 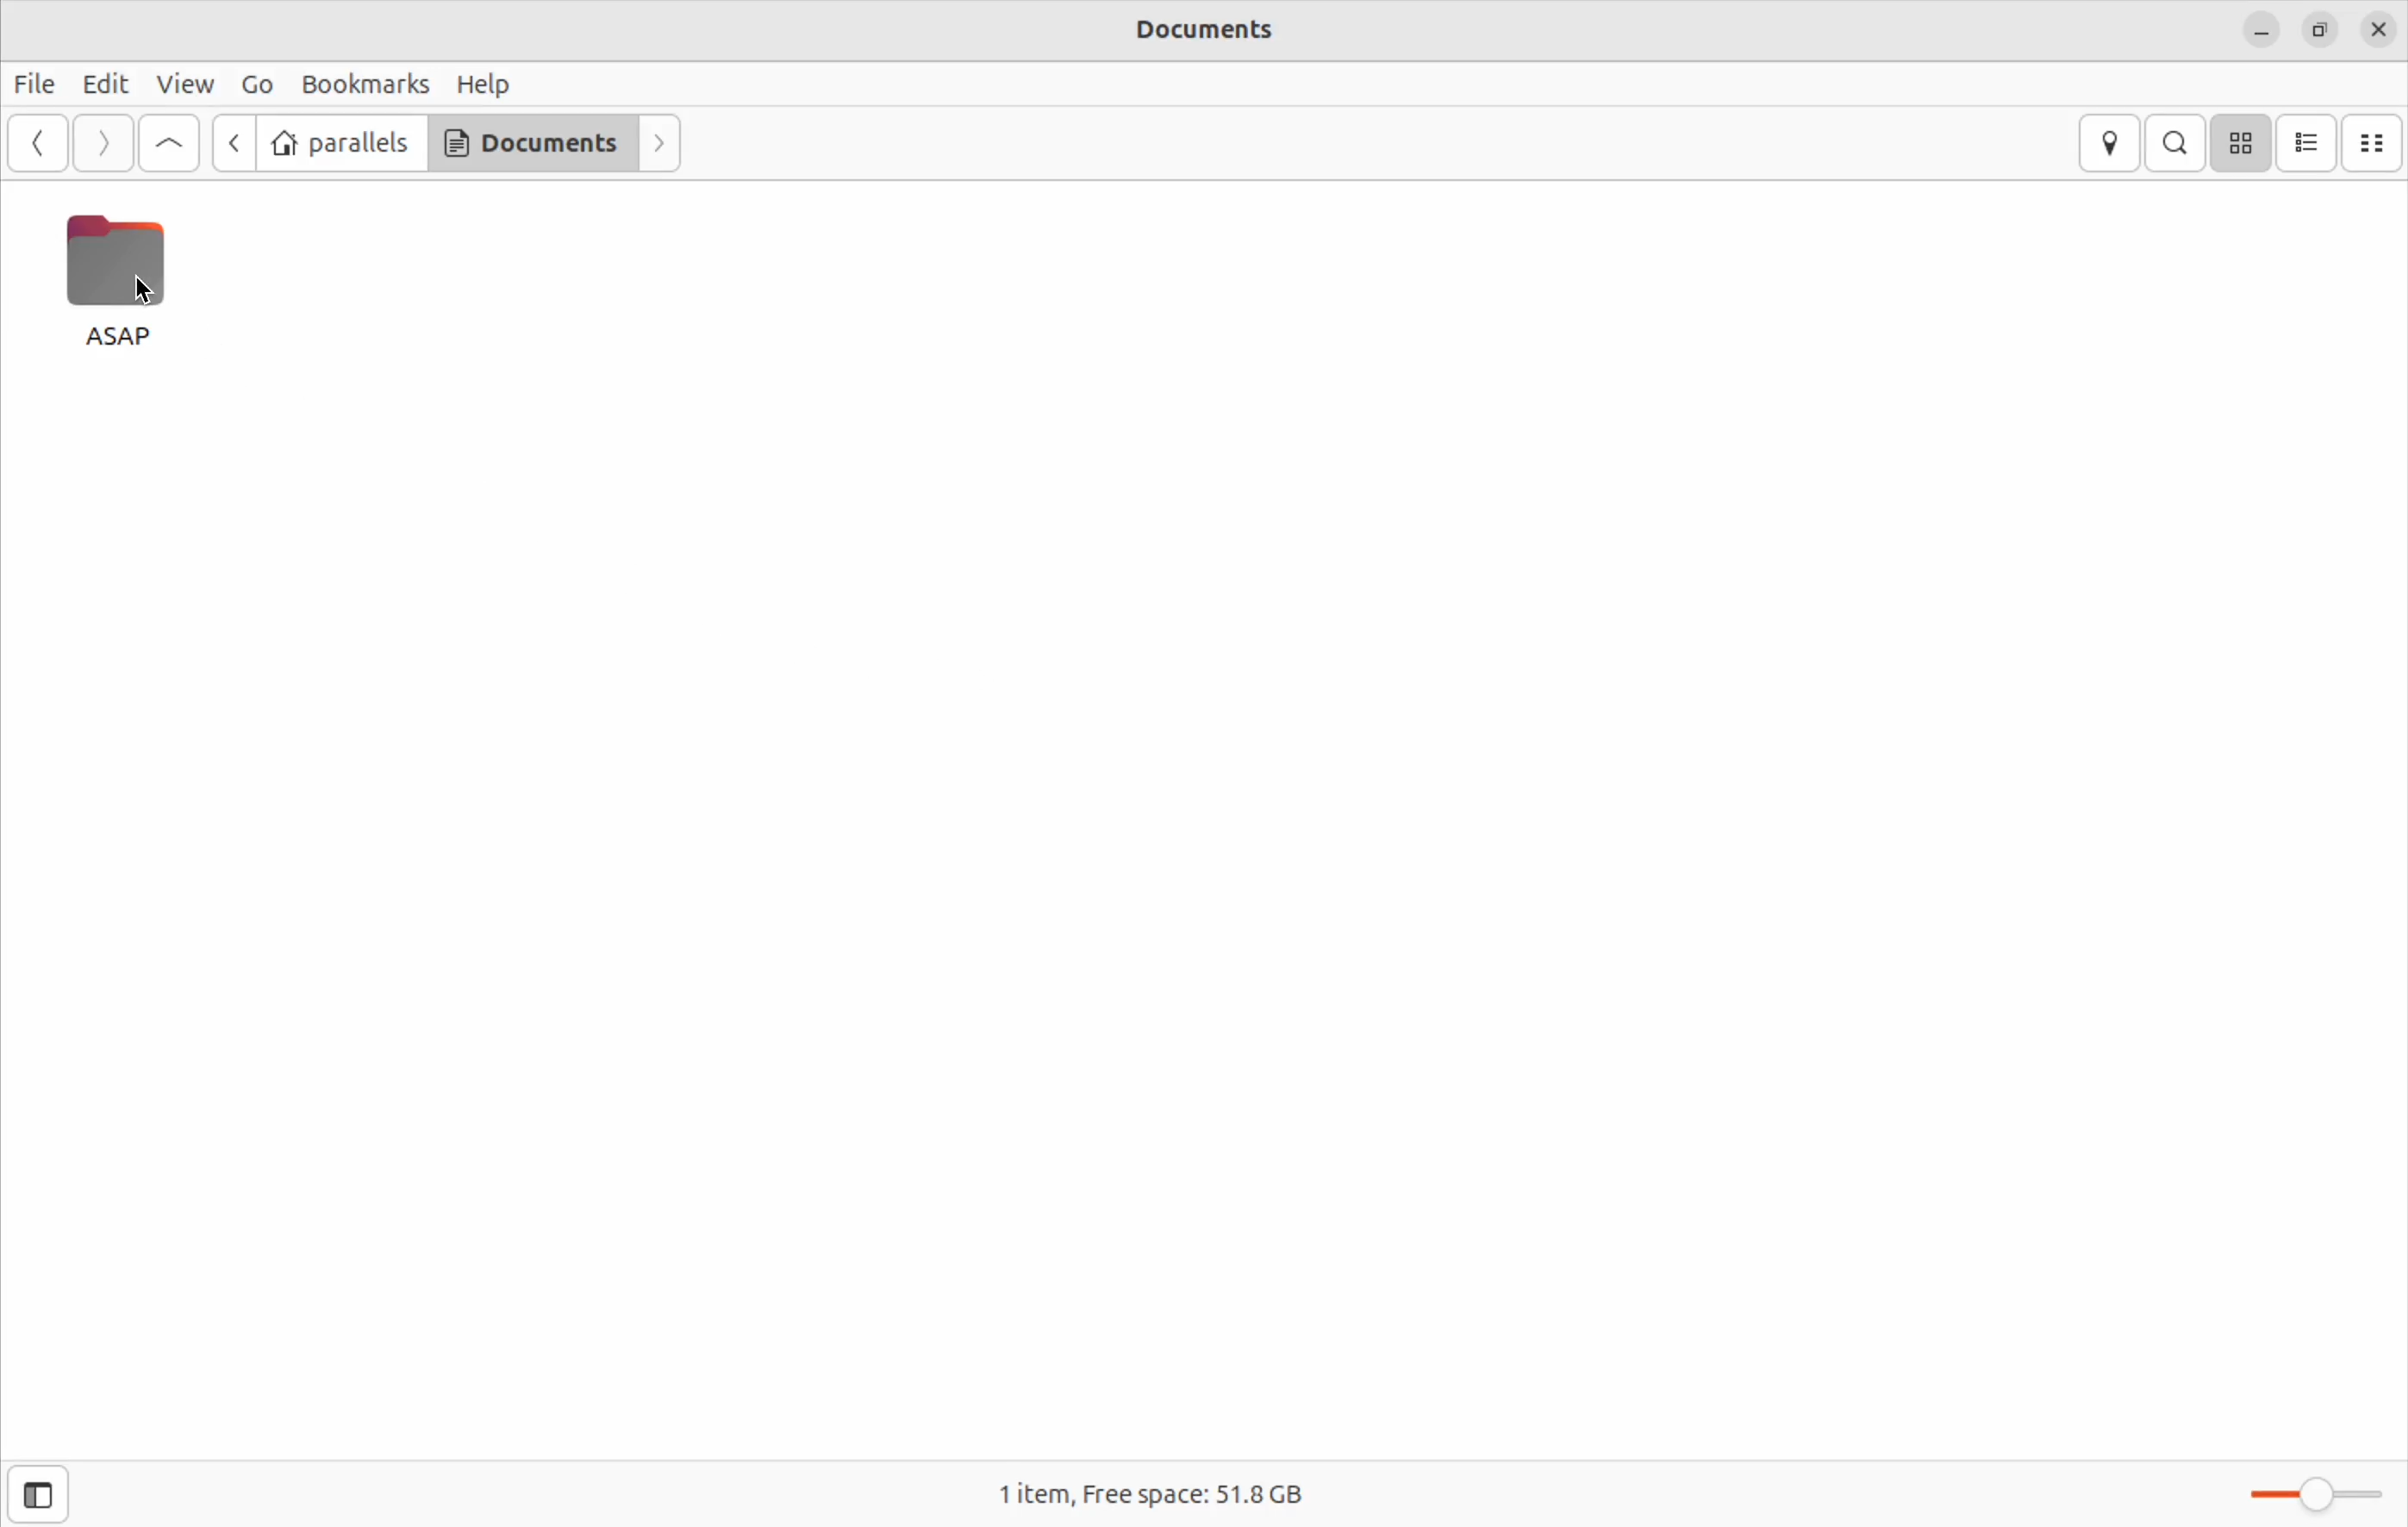 What do you see at coordinates (154, 293) in the screenshot?
I see `cursor` at bounding box center [154, 293].